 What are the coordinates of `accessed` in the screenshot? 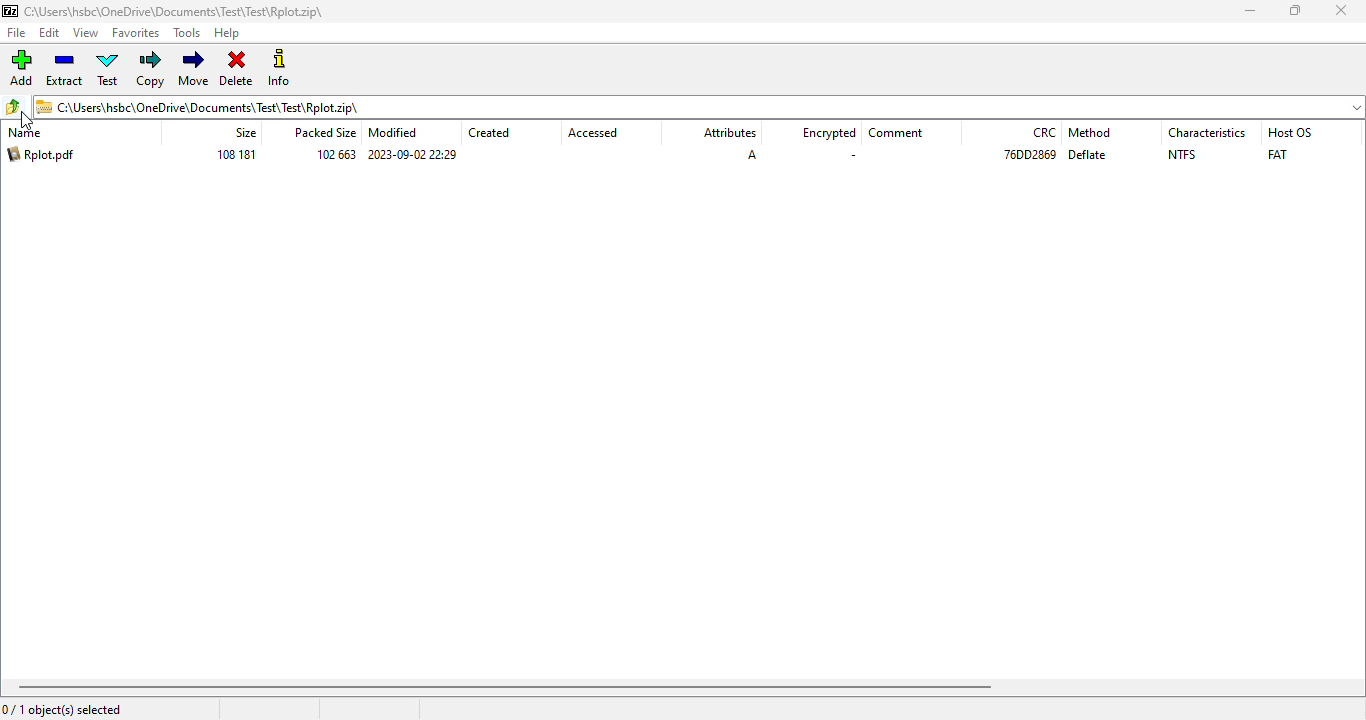 It's located at (593, 132).